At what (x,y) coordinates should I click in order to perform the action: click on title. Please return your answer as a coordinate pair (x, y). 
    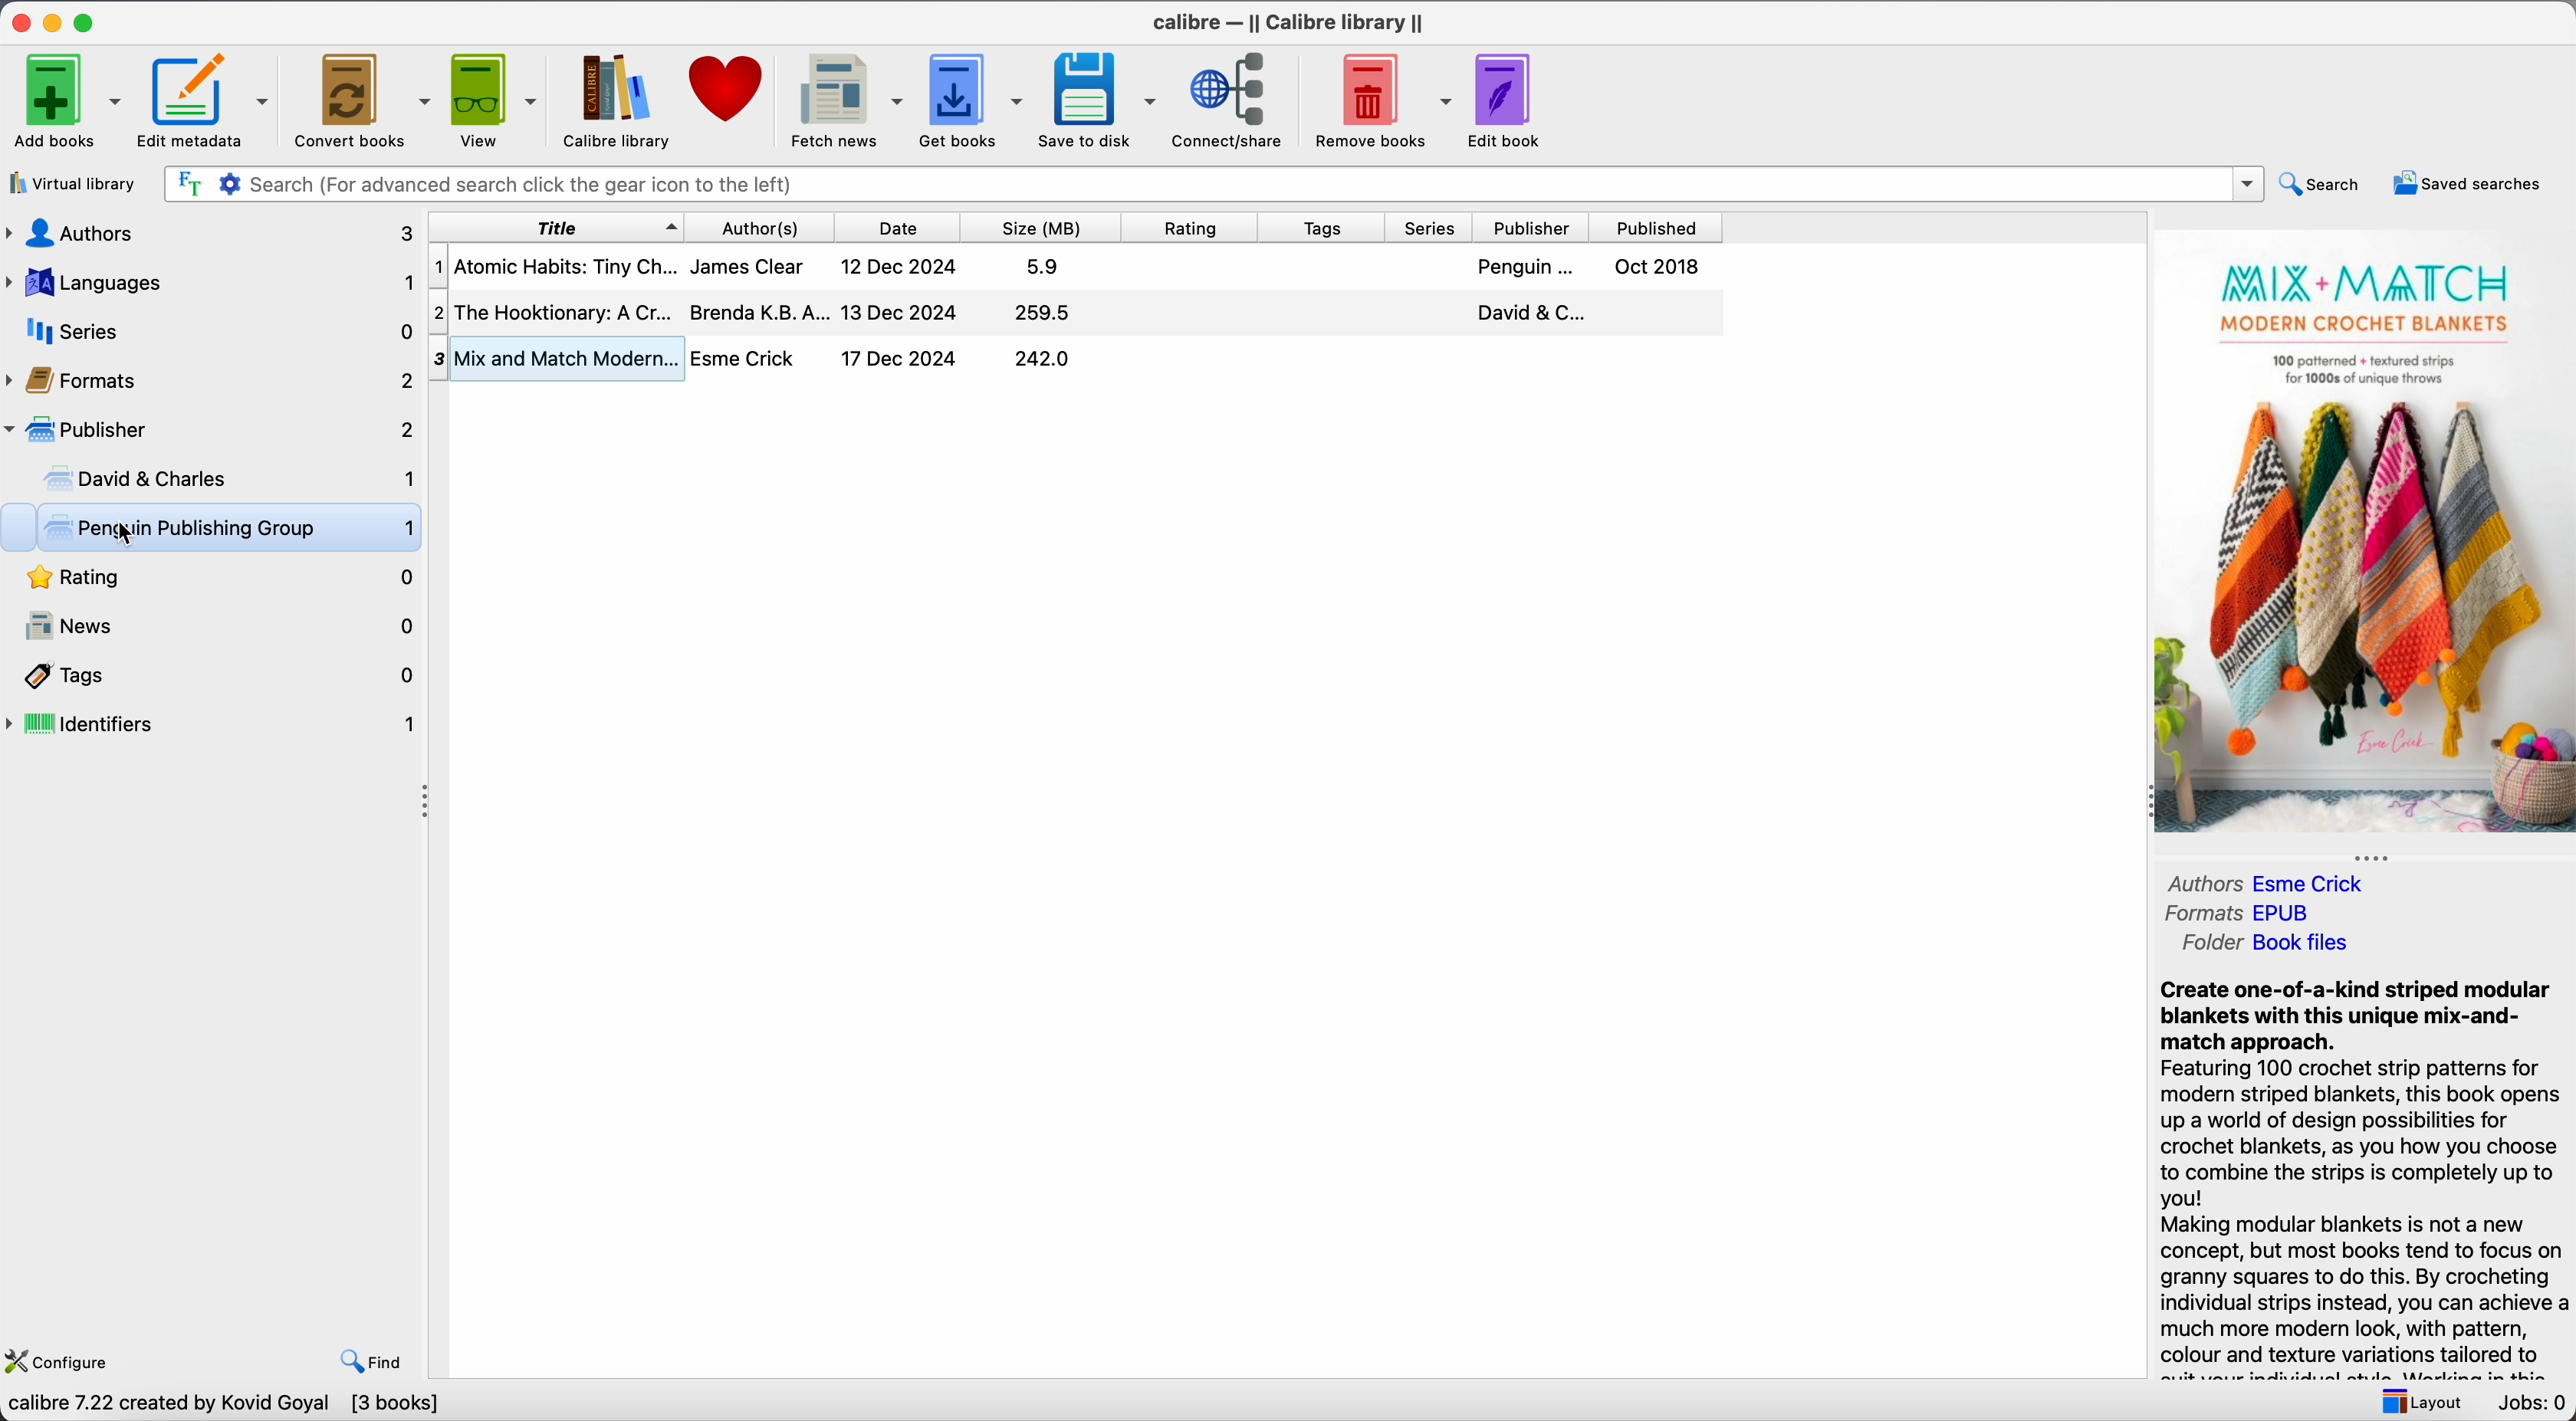
    Looking at the image, I should click on (555, 226).